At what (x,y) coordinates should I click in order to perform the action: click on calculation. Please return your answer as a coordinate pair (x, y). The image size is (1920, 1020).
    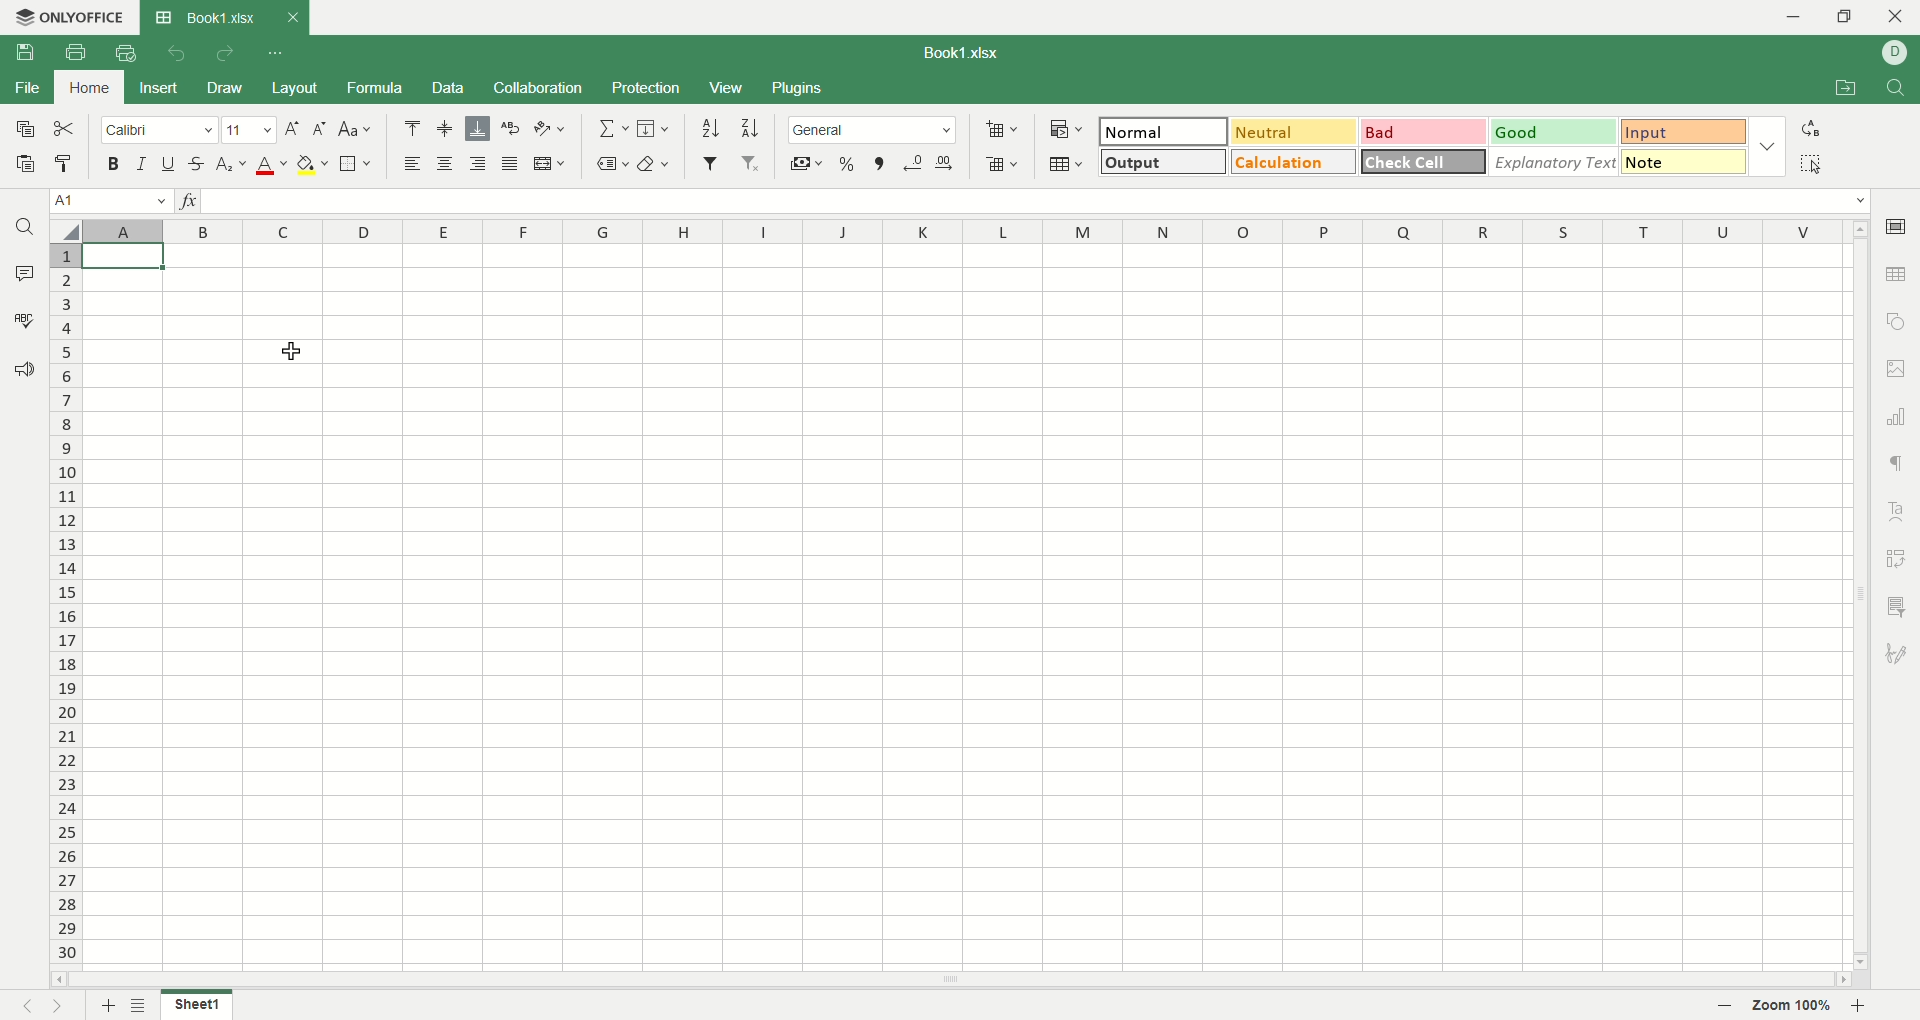
    Looking at the image, I should click on (1294, 161).